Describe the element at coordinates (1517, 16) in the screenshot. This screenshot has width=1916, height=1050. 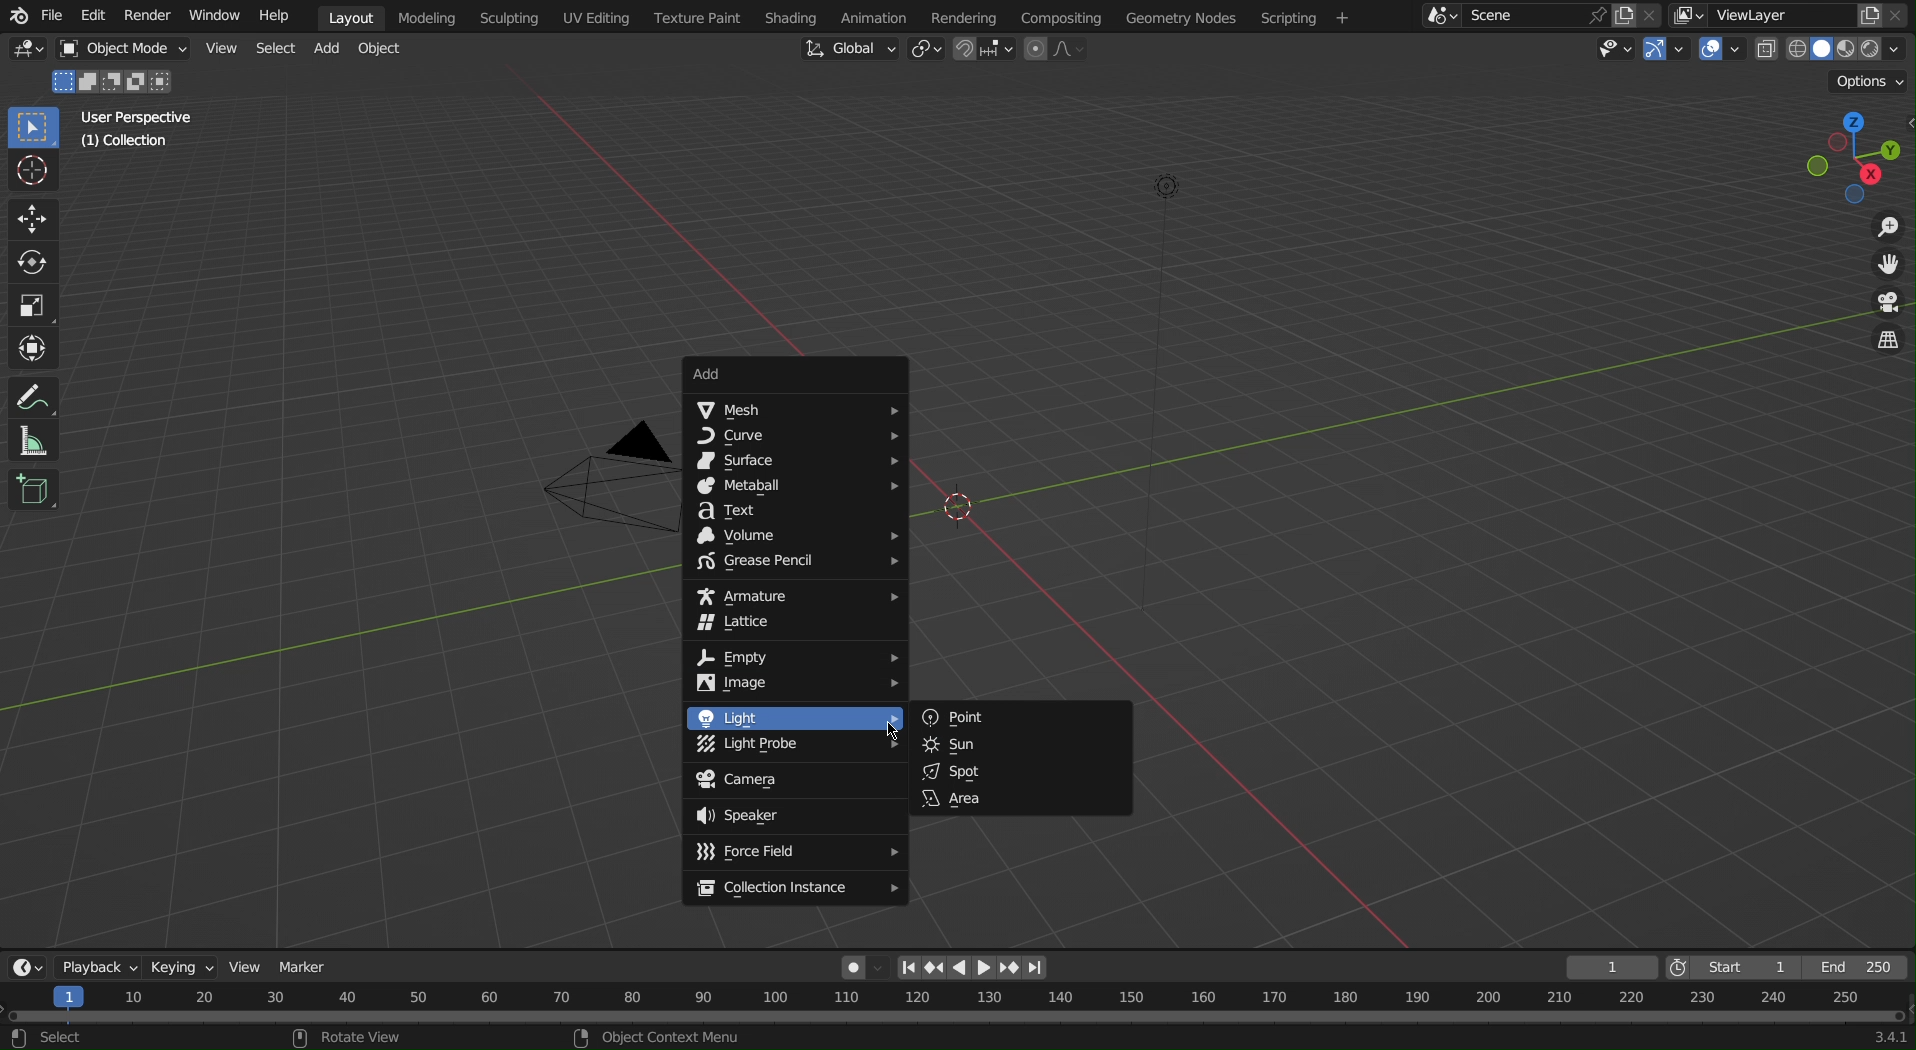
I see `Scene` at that location.